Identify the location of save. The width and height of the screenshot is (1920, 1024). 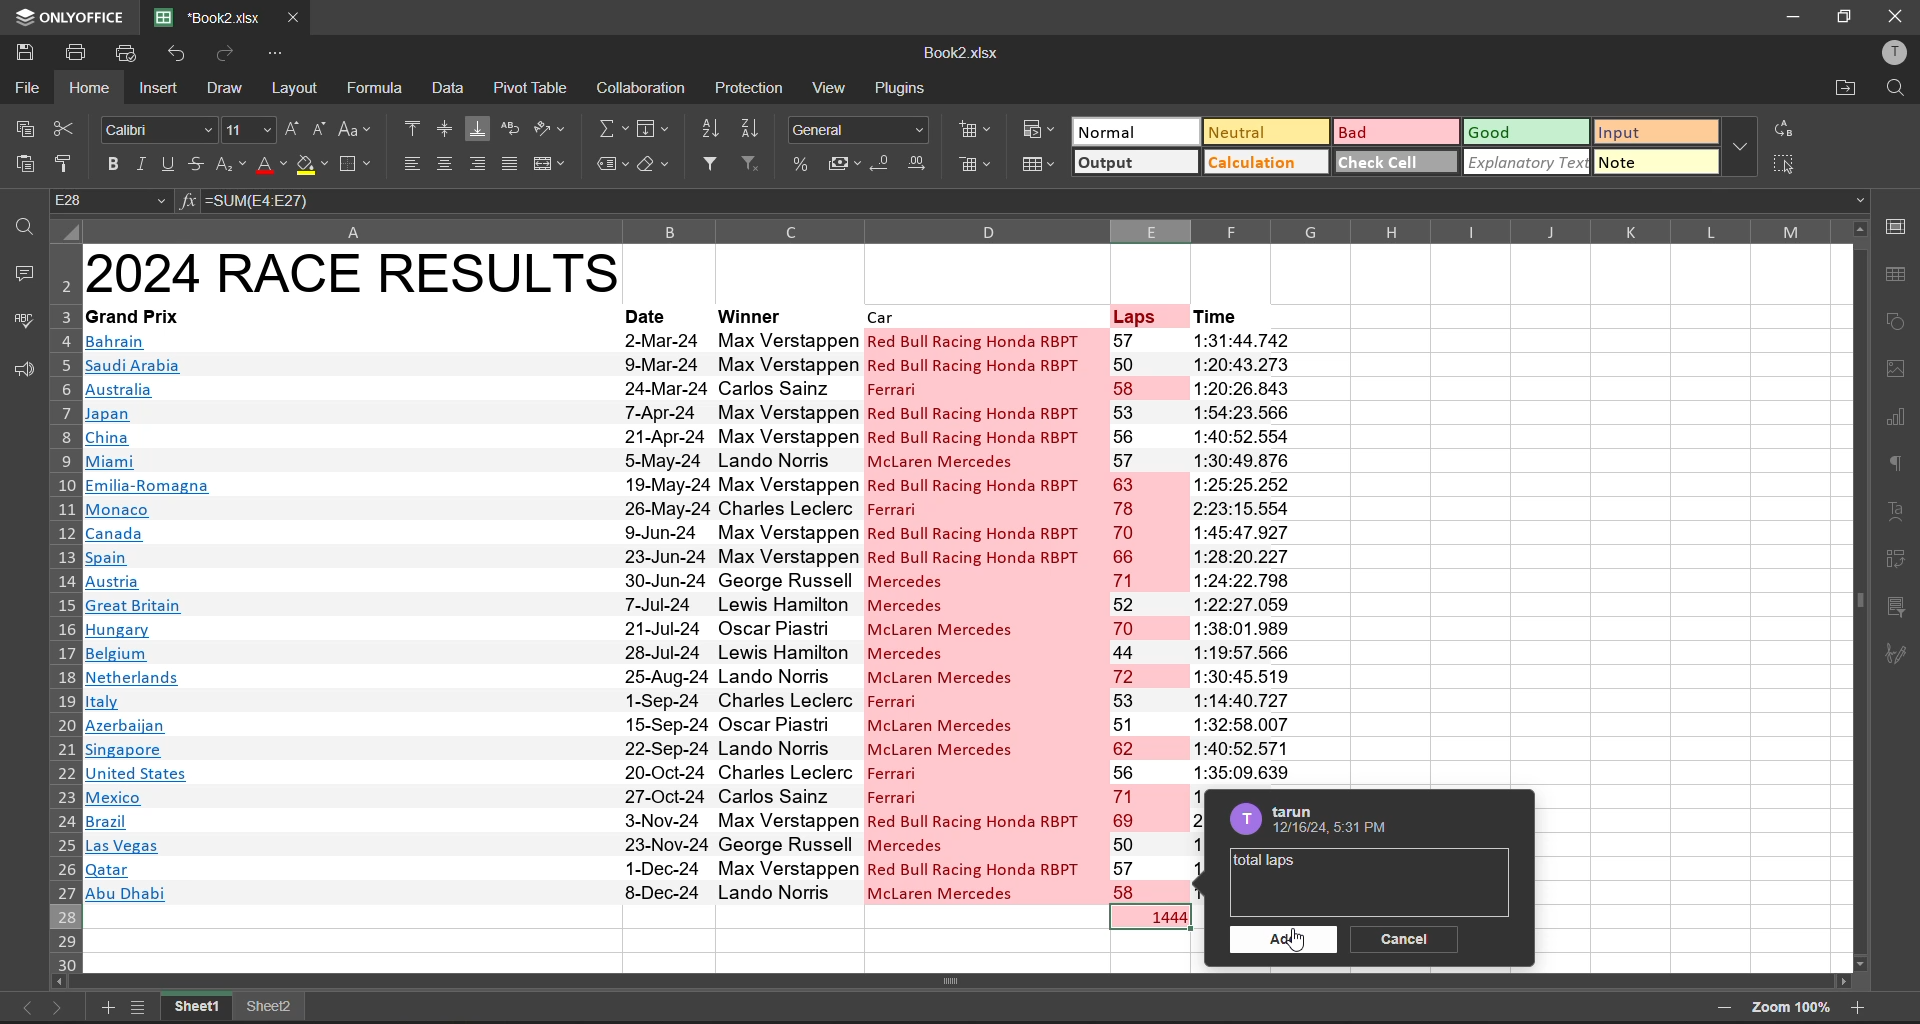
(26, 52).